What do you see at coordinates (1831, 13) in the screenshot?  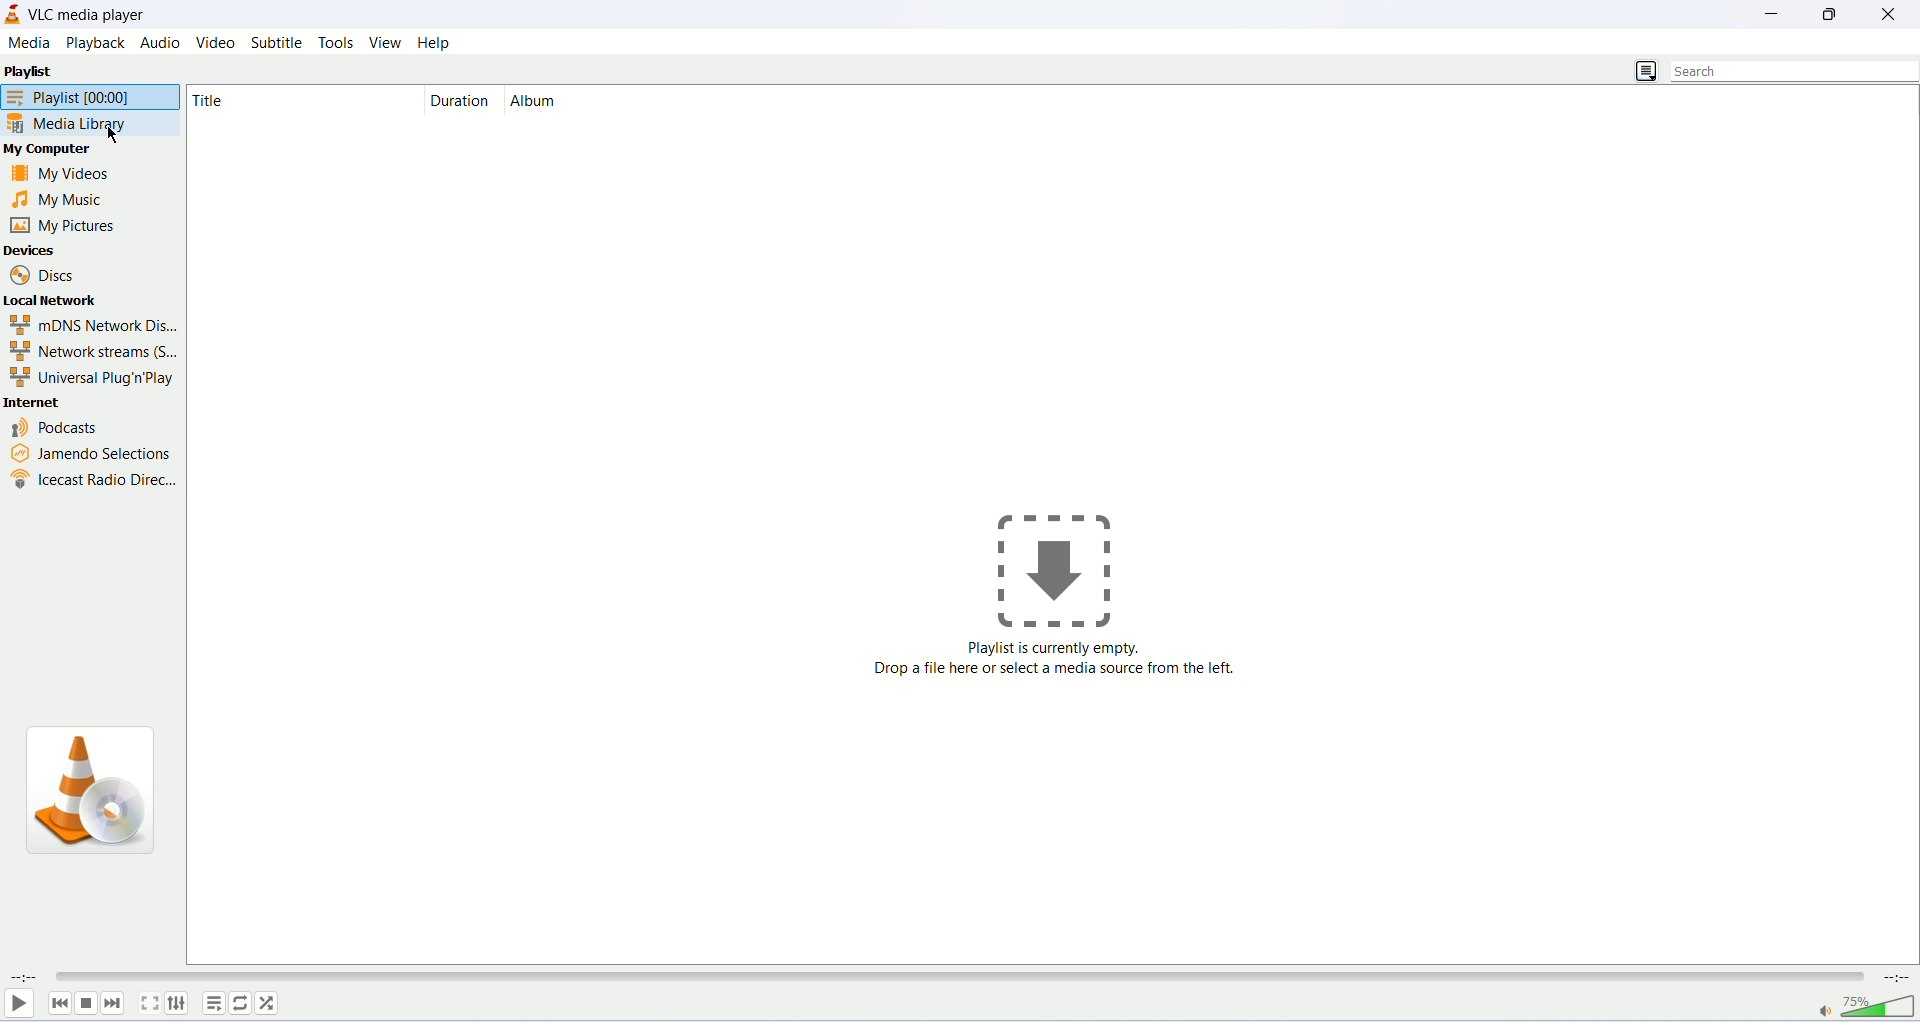 I see `maximize` at bounding box center [1831, 13].